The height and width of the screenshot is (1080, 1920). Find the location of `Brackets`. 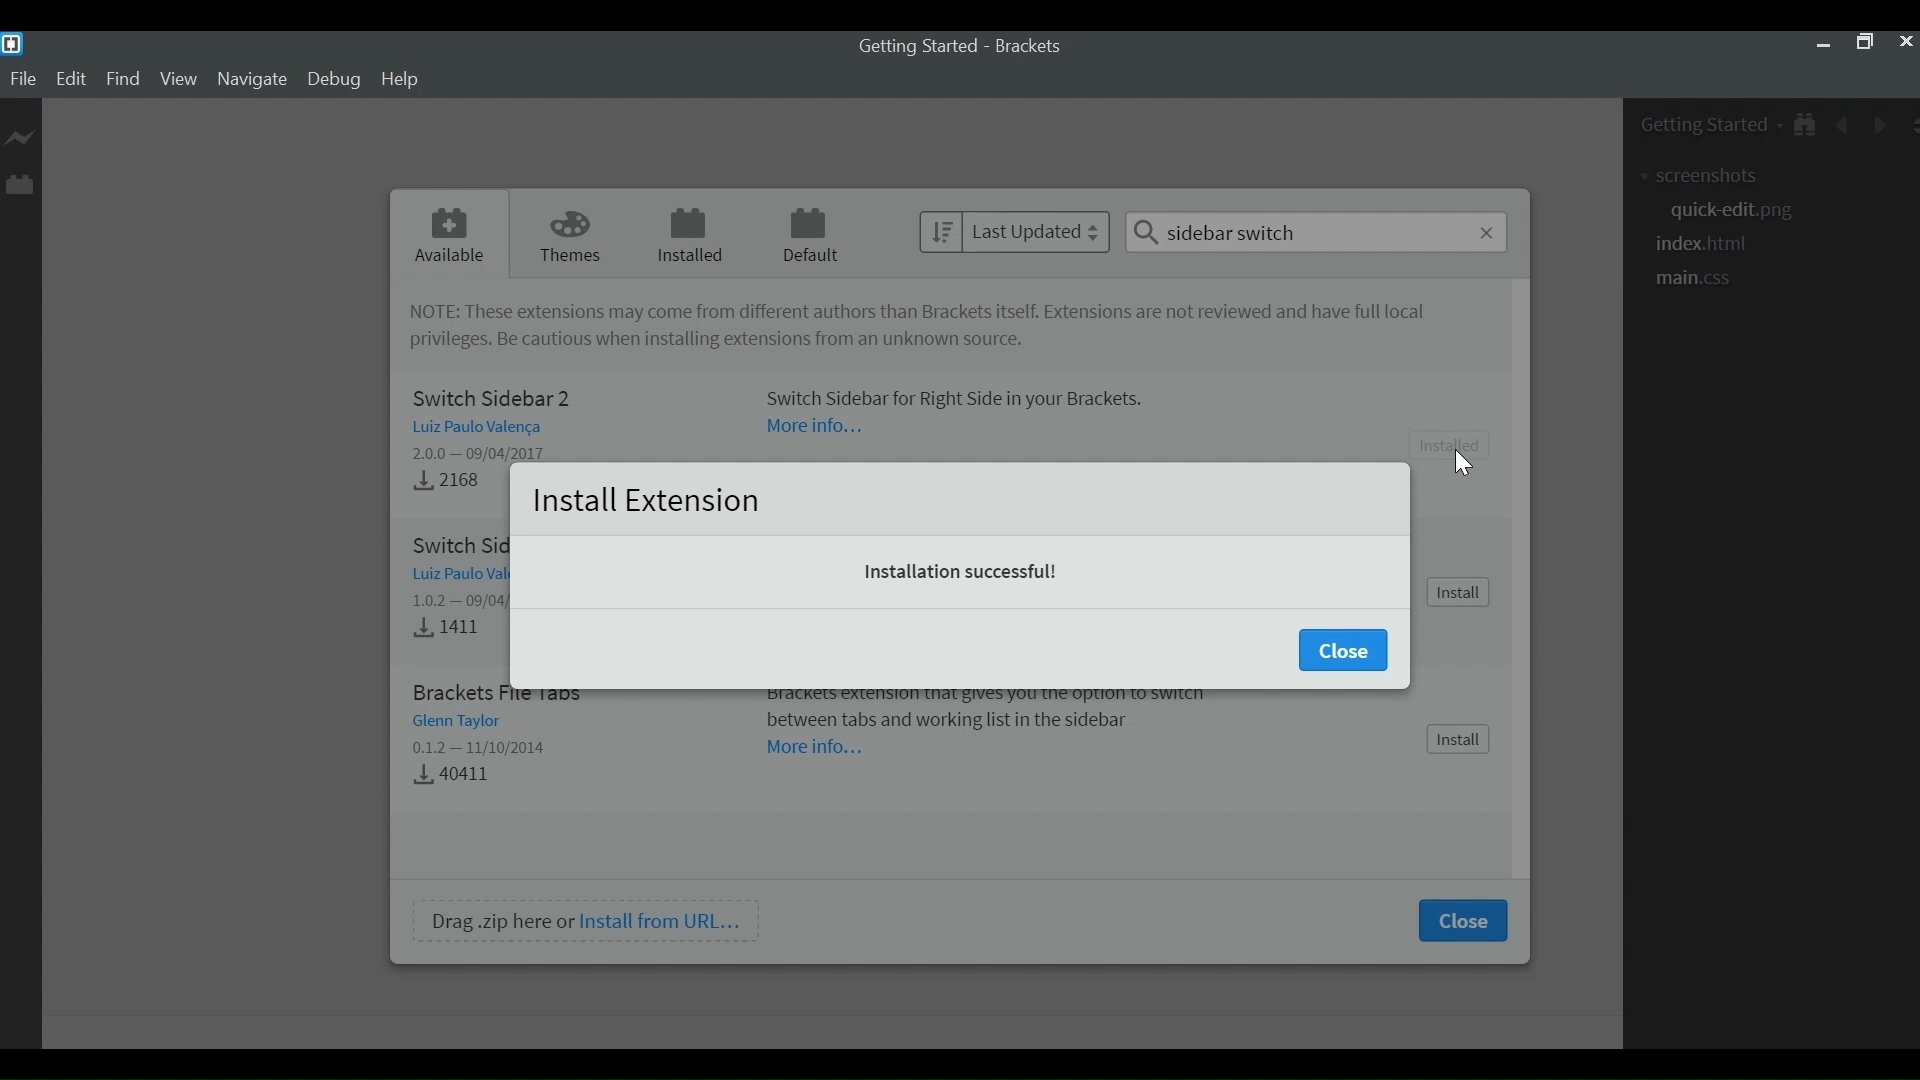

Brackets is located at coordinates (1034, 46).